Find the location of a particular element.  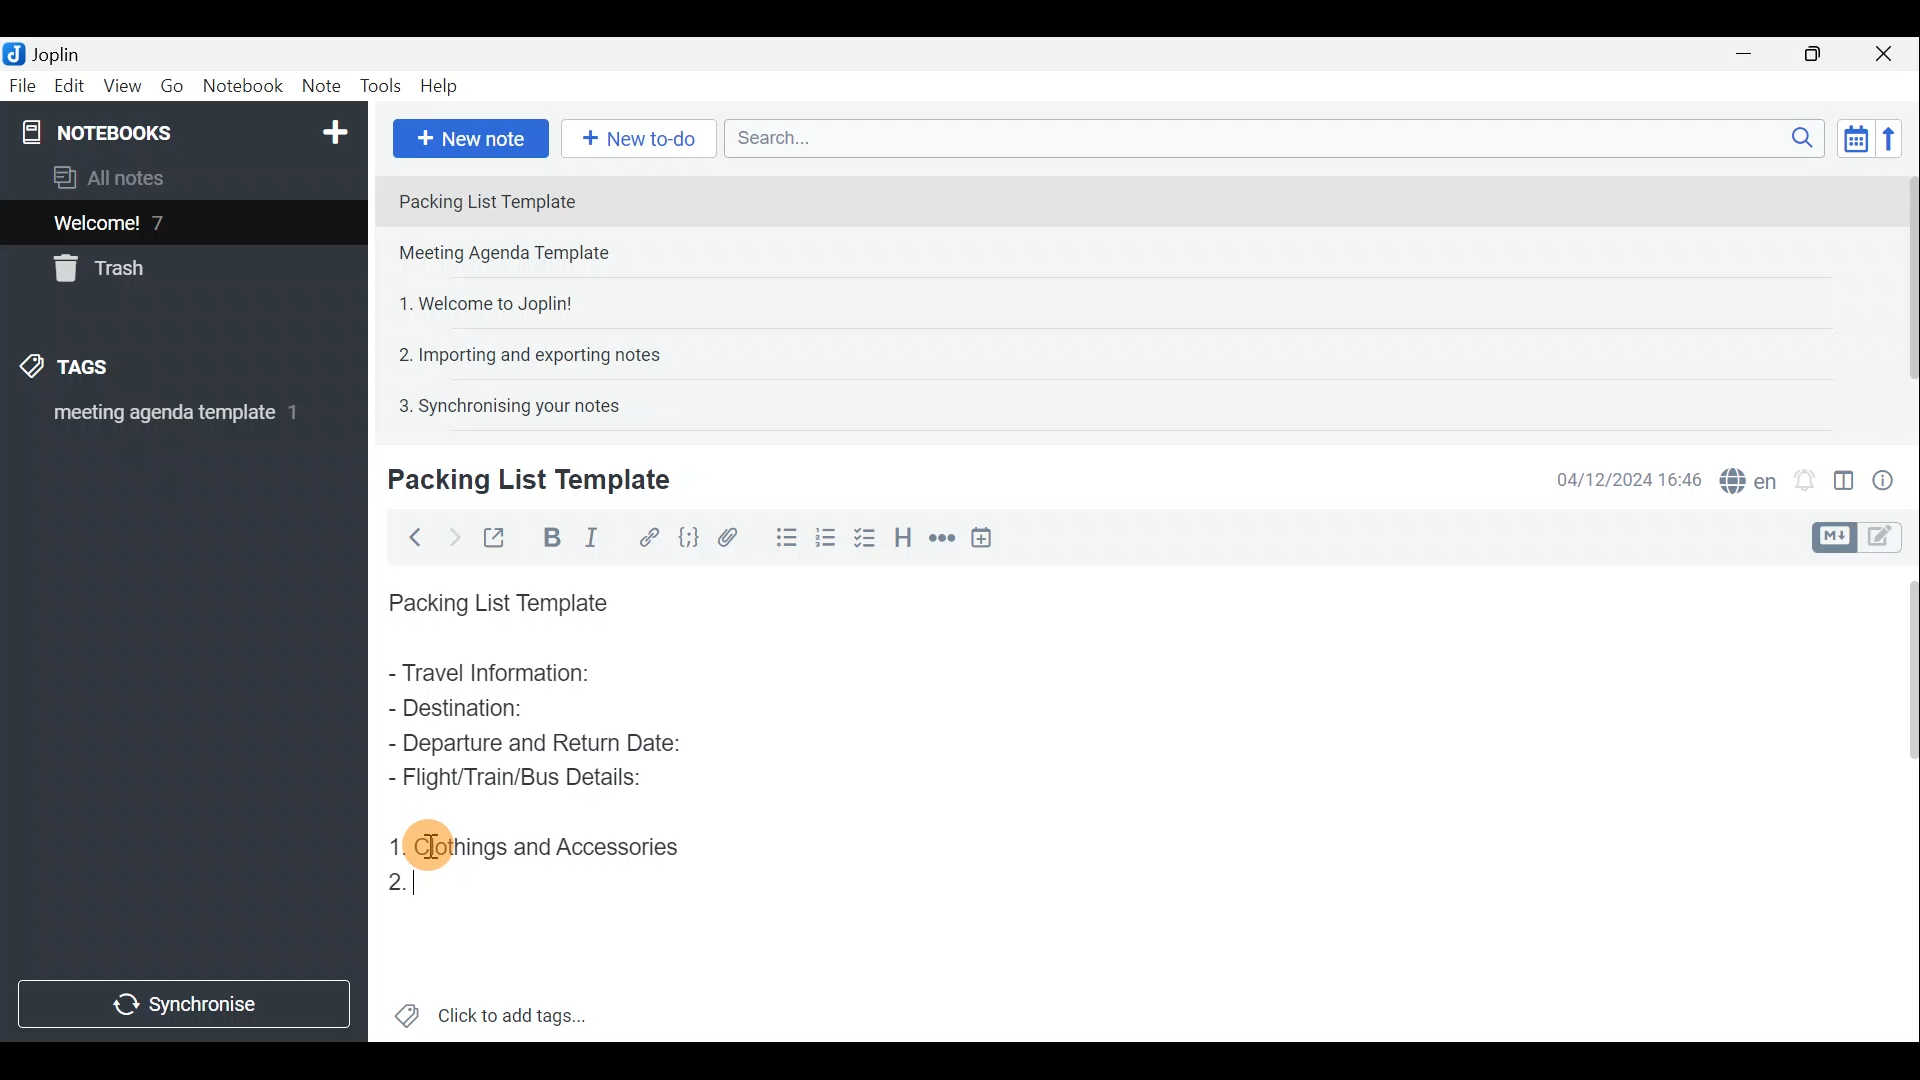

Notebook is located at coordinates (181, 130).